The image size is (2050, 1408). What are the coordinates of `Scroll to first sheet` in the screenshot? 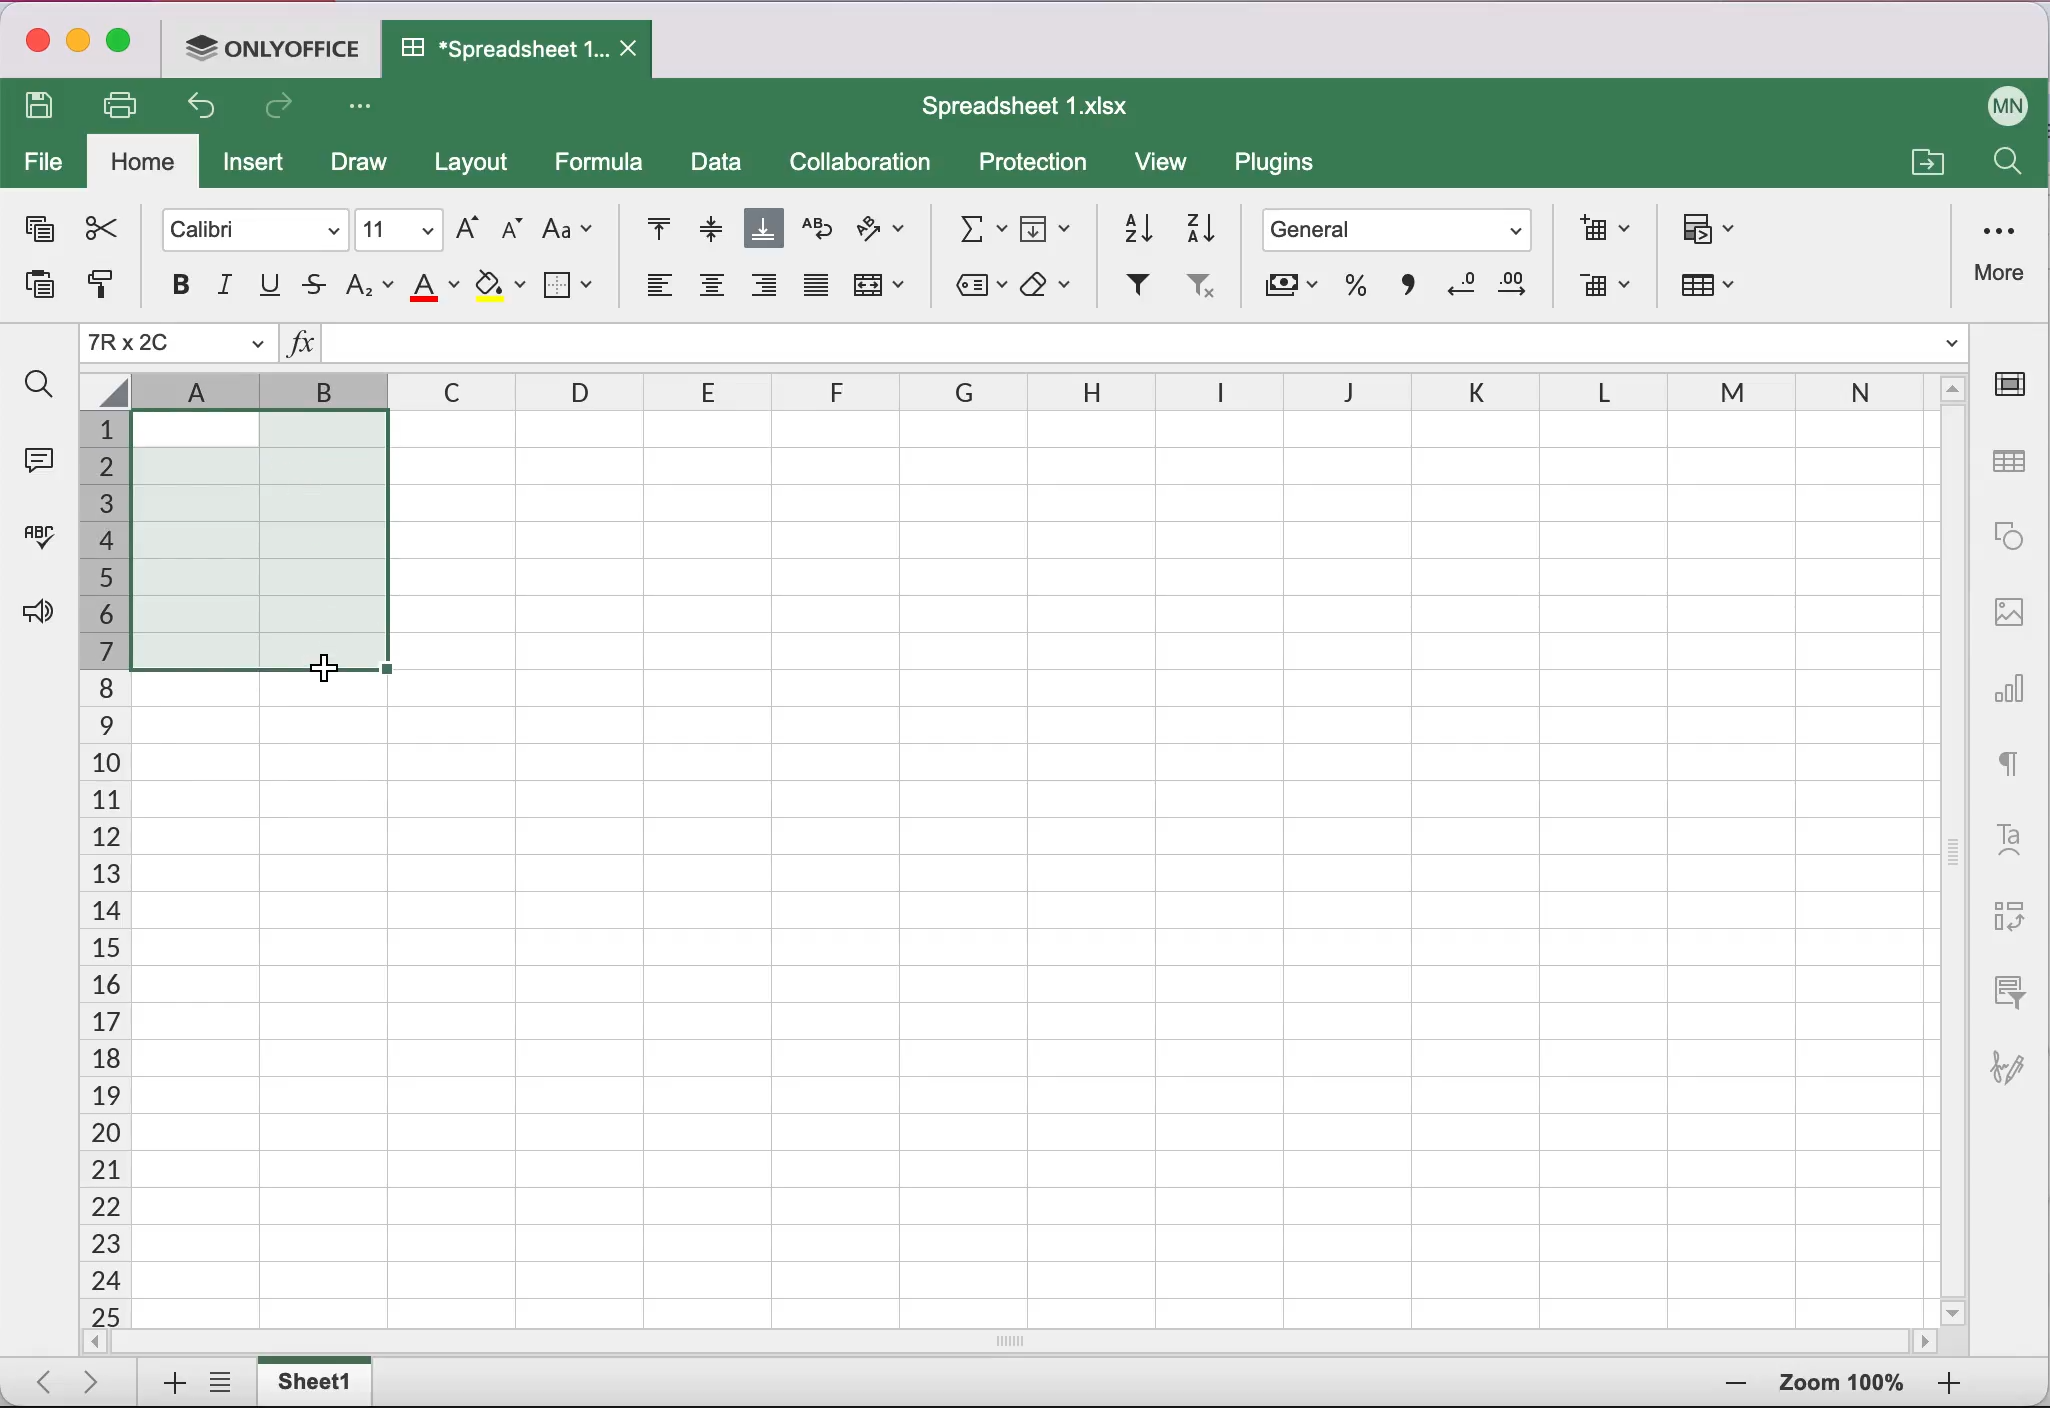 It's located at (37, 1376).